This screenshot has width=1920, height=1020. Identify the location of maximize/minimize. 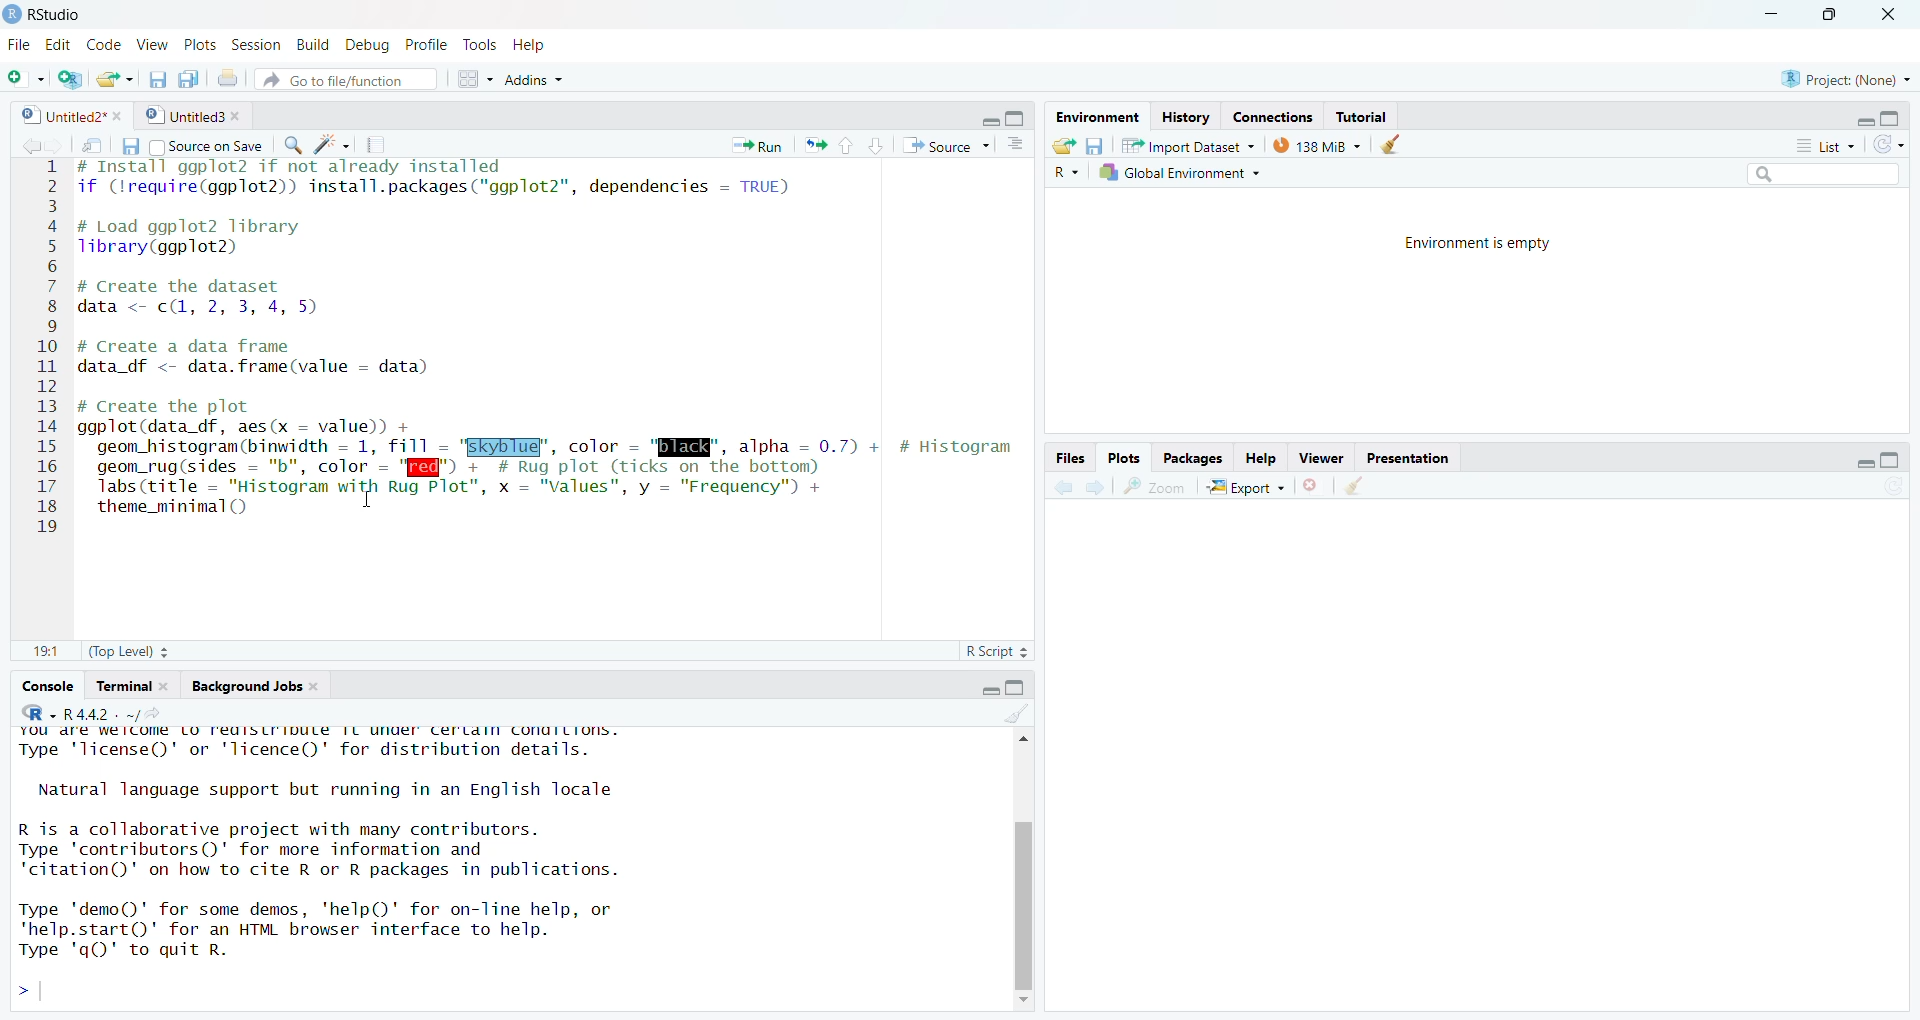
(1880, 115).